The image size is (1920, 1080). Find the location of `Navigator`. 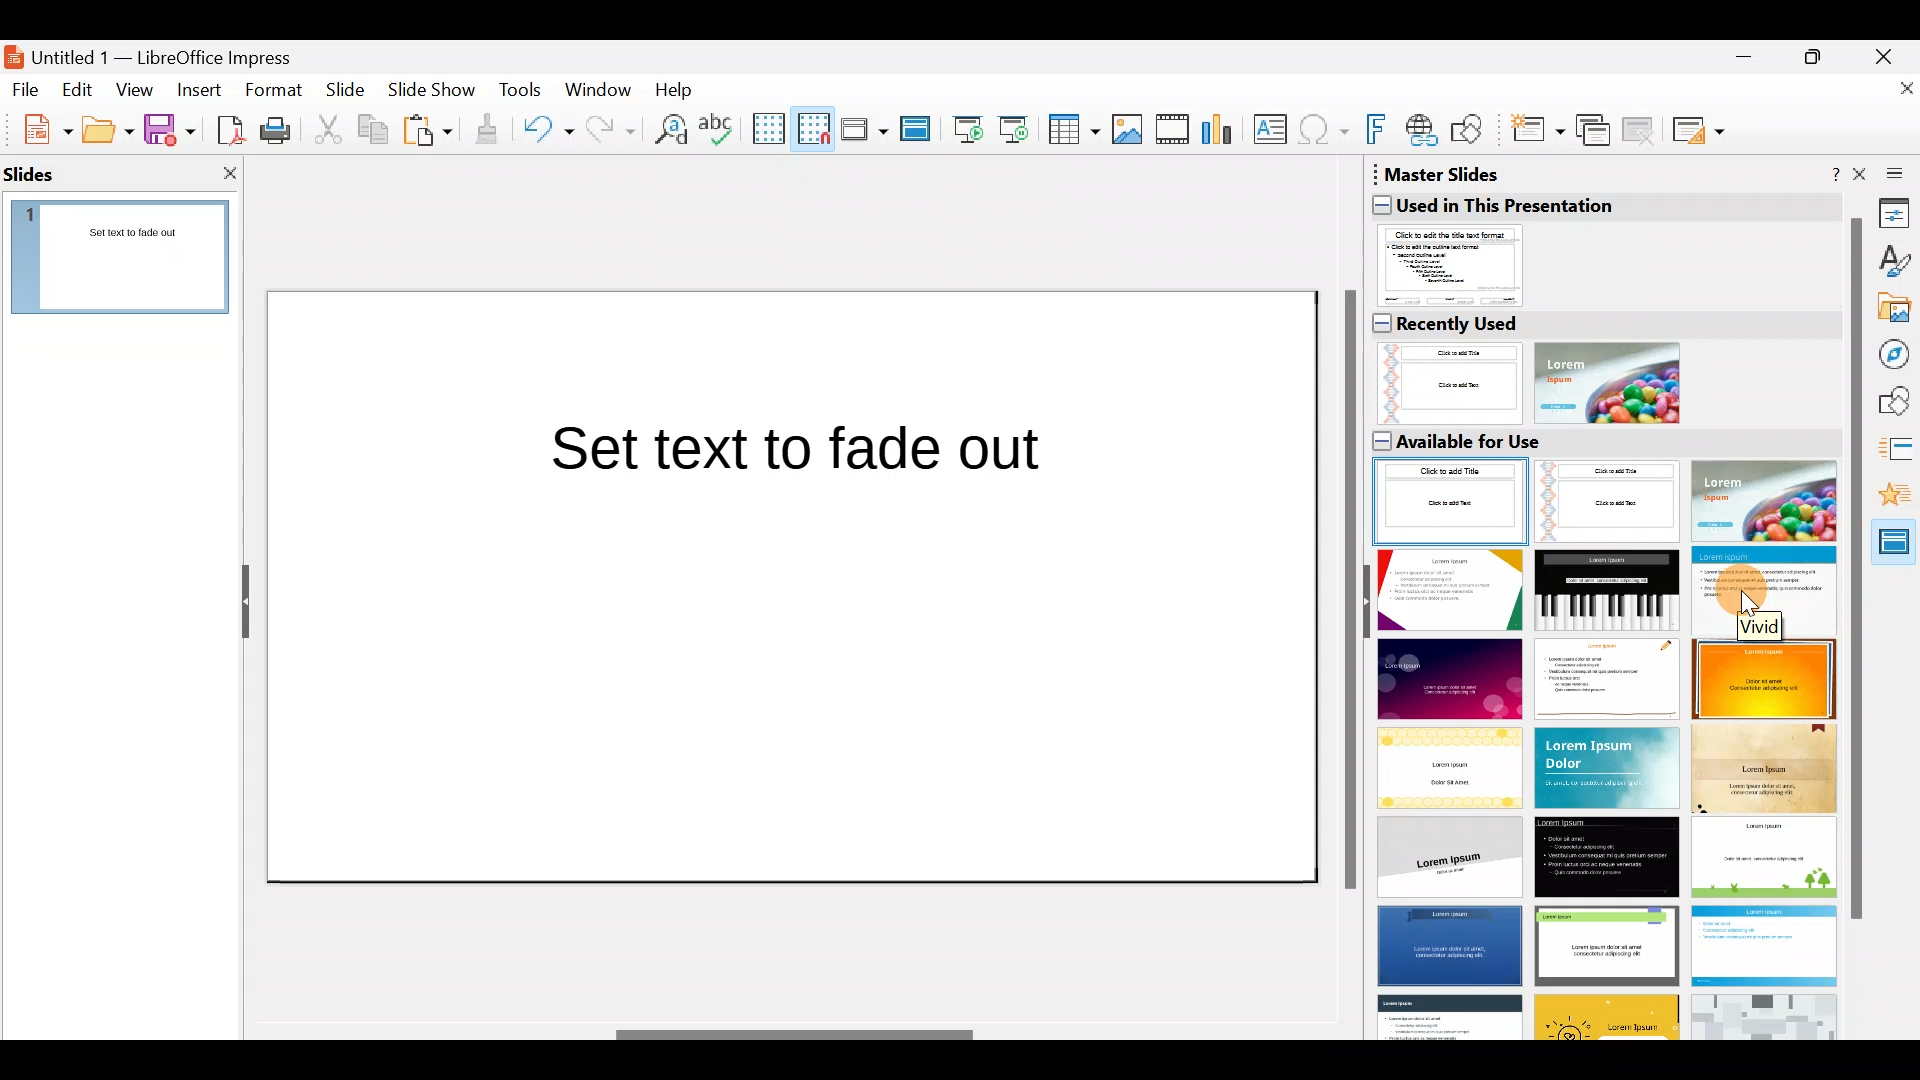

Navigator is located at coordinates (1897, 355).